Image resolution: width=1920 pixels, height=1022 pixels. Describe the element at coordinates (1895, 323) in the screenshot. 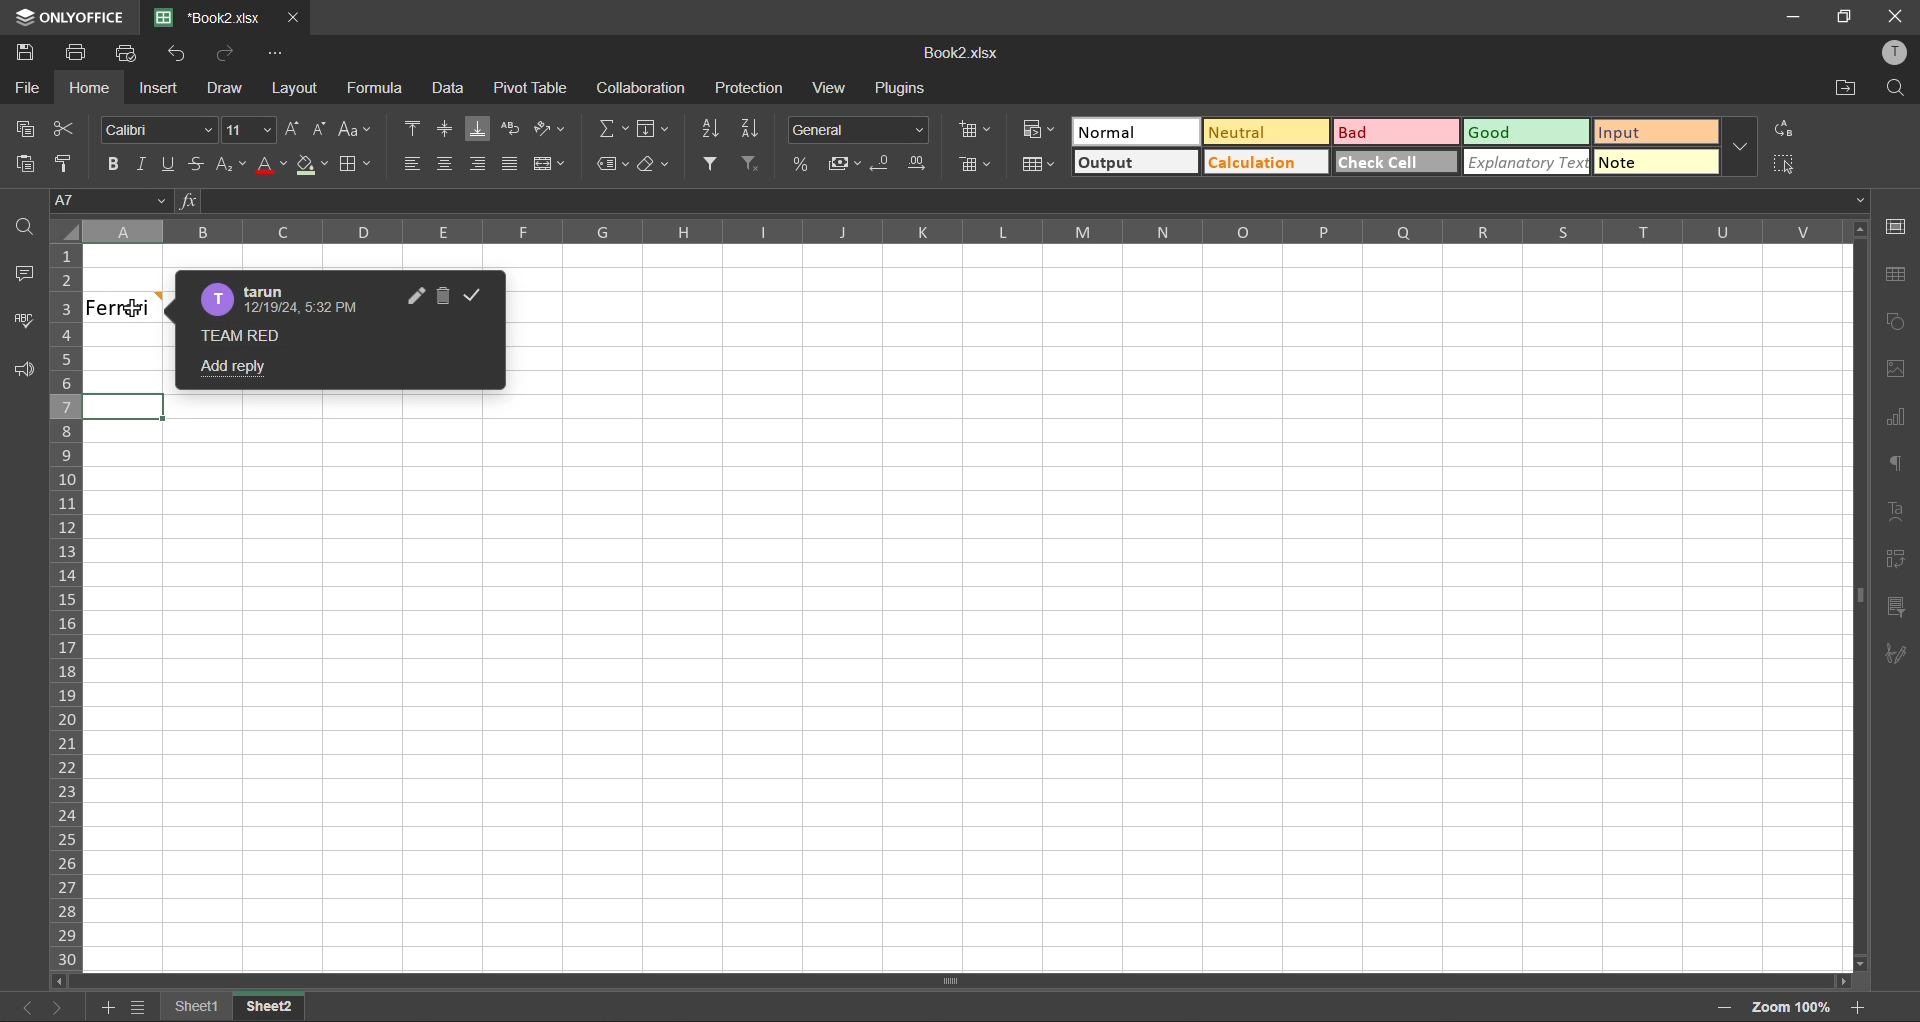

I see `shapes` at that location.